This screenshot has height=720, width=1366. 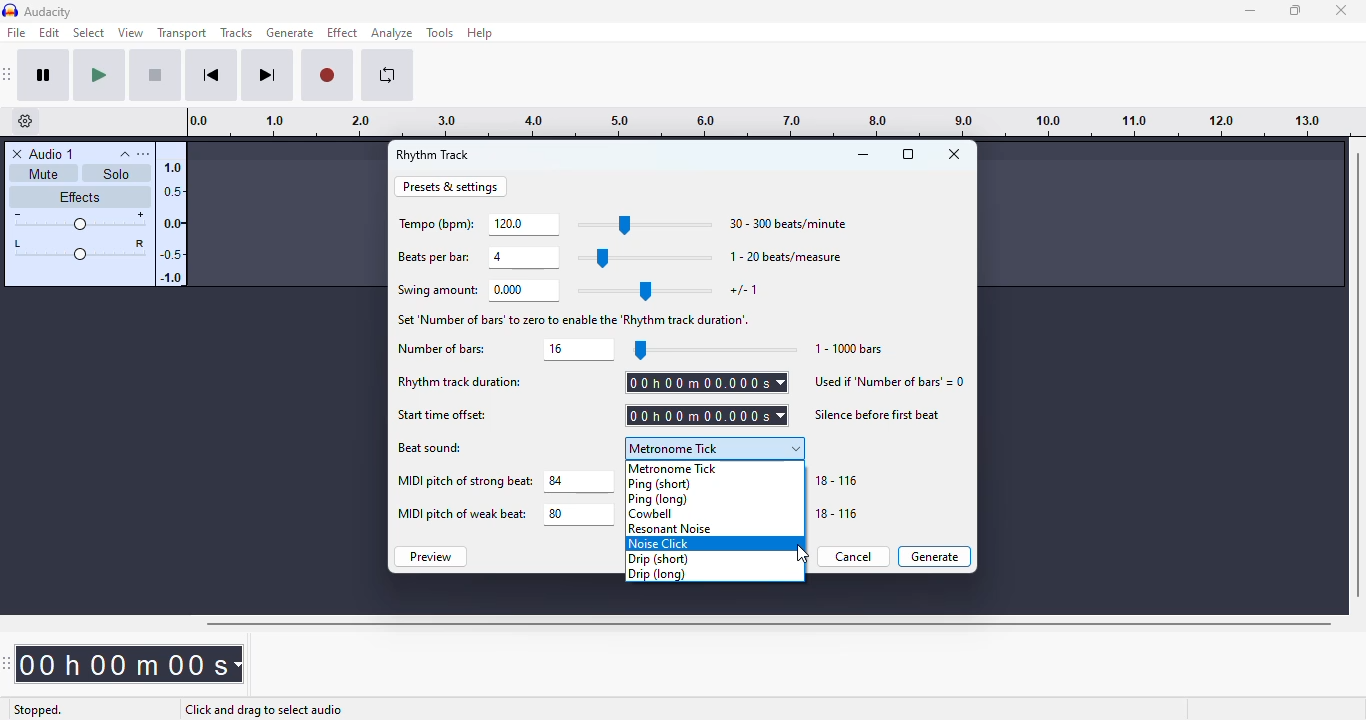 What do you see at coordinates (79, 248) in the screenshot?
I see `pan` at bounding box center [79, 248].